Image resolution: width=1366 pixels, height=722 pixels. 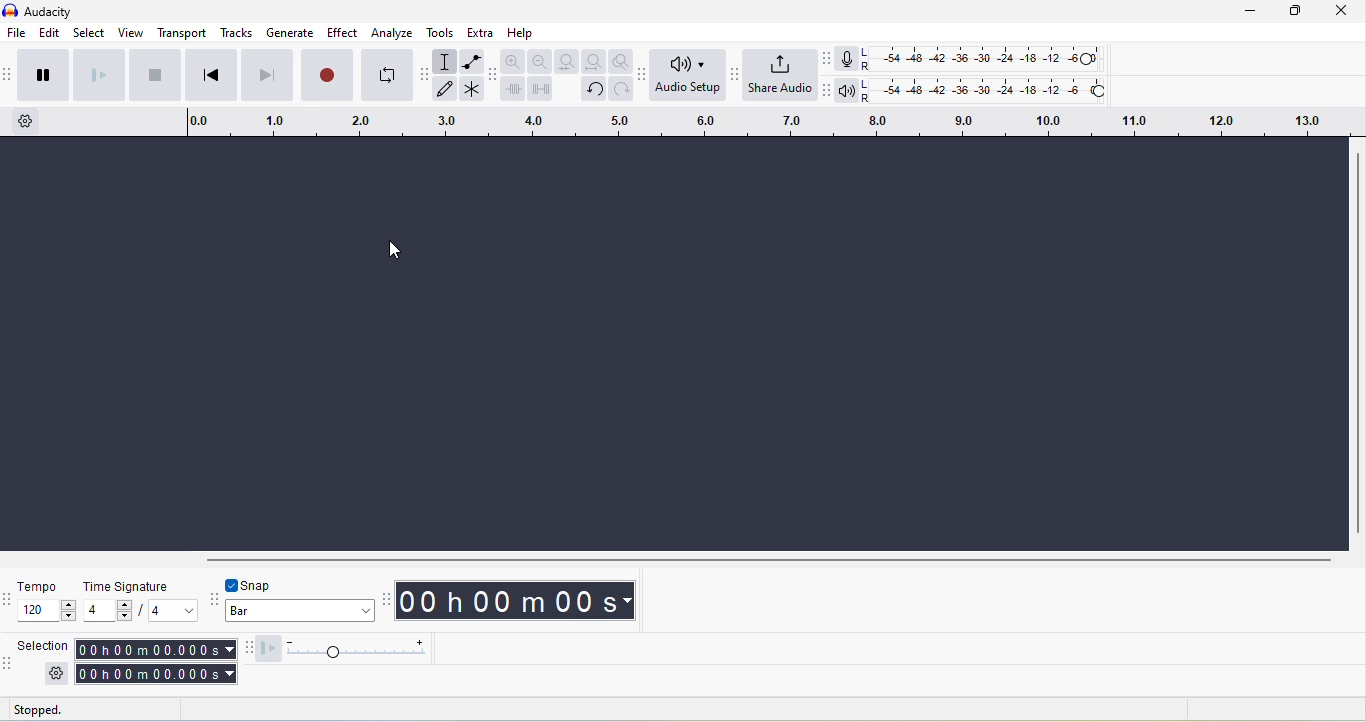 I want to click on fit selection to width, so click(x=566, y=61).